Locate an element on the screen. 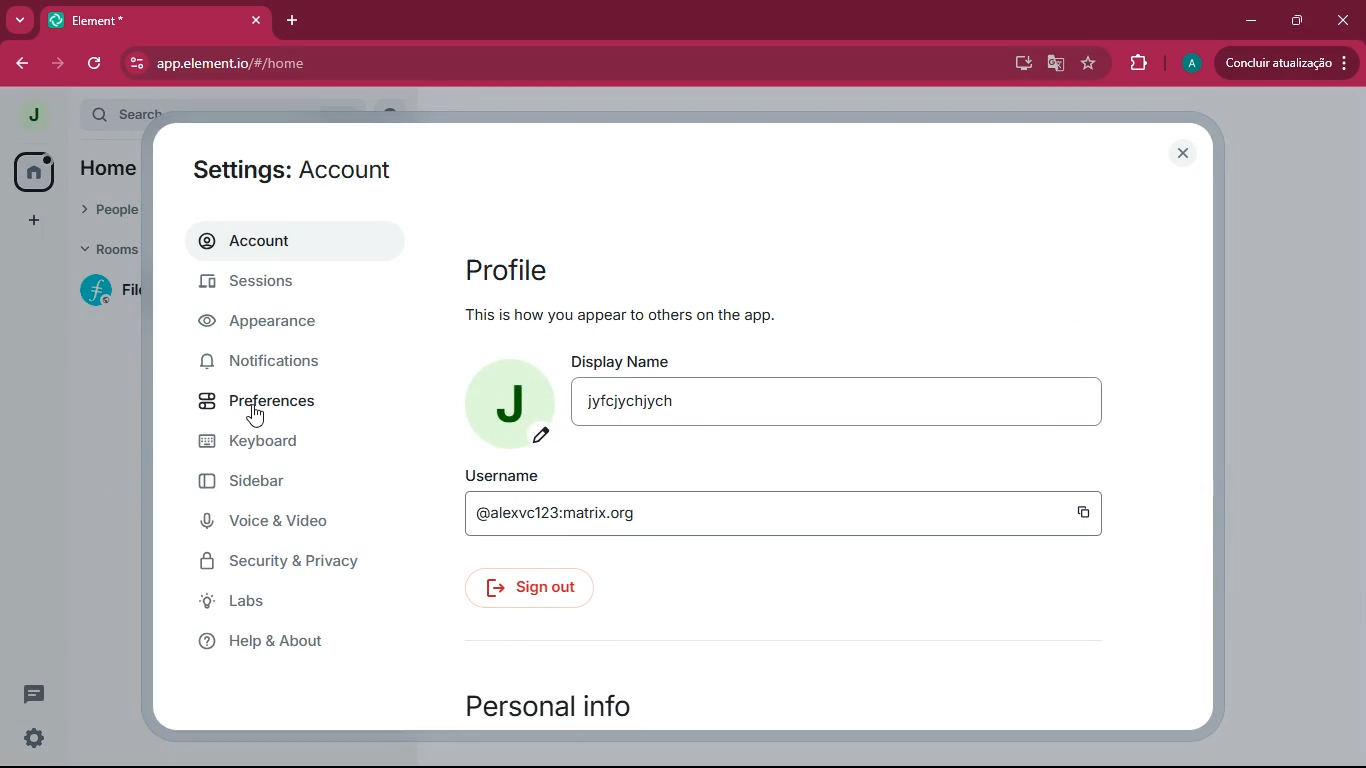  profile picture is located at coordinates (1192, 63).